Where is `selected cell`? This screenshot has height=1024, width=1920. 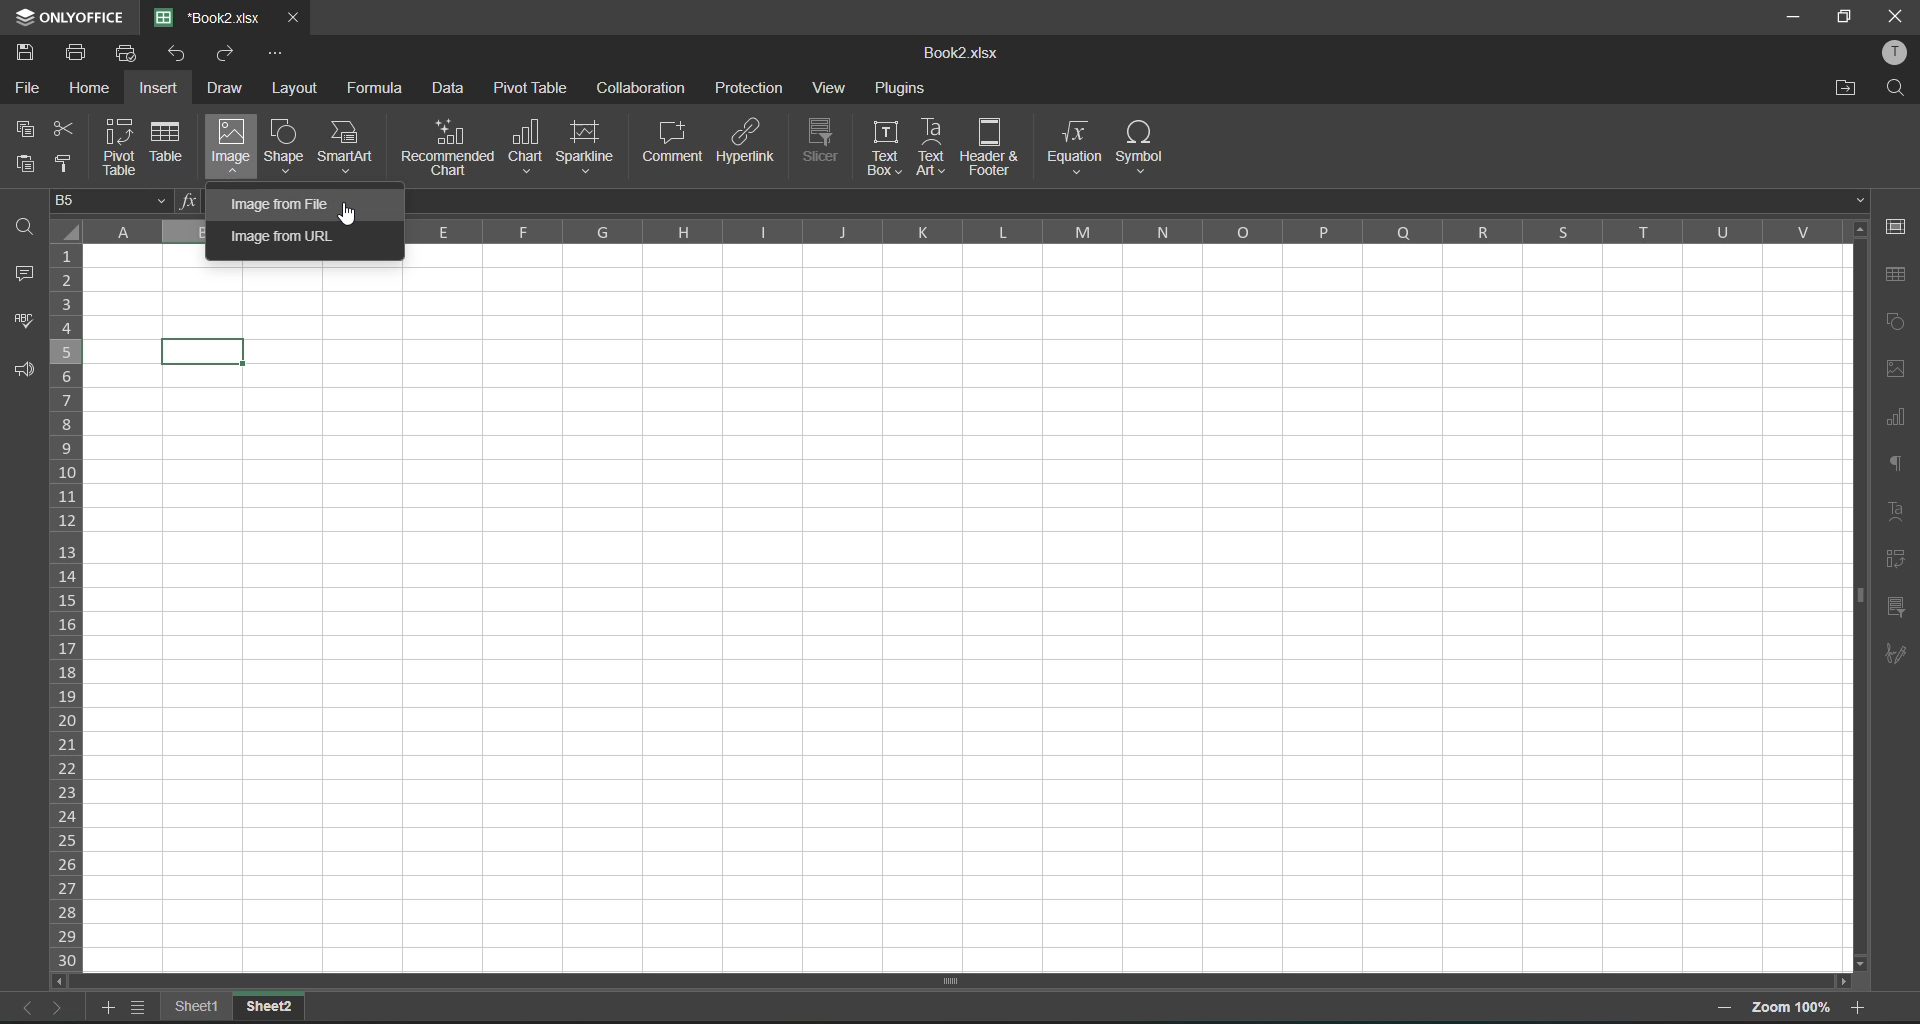
selected cell is located at coordinates (207, 350).